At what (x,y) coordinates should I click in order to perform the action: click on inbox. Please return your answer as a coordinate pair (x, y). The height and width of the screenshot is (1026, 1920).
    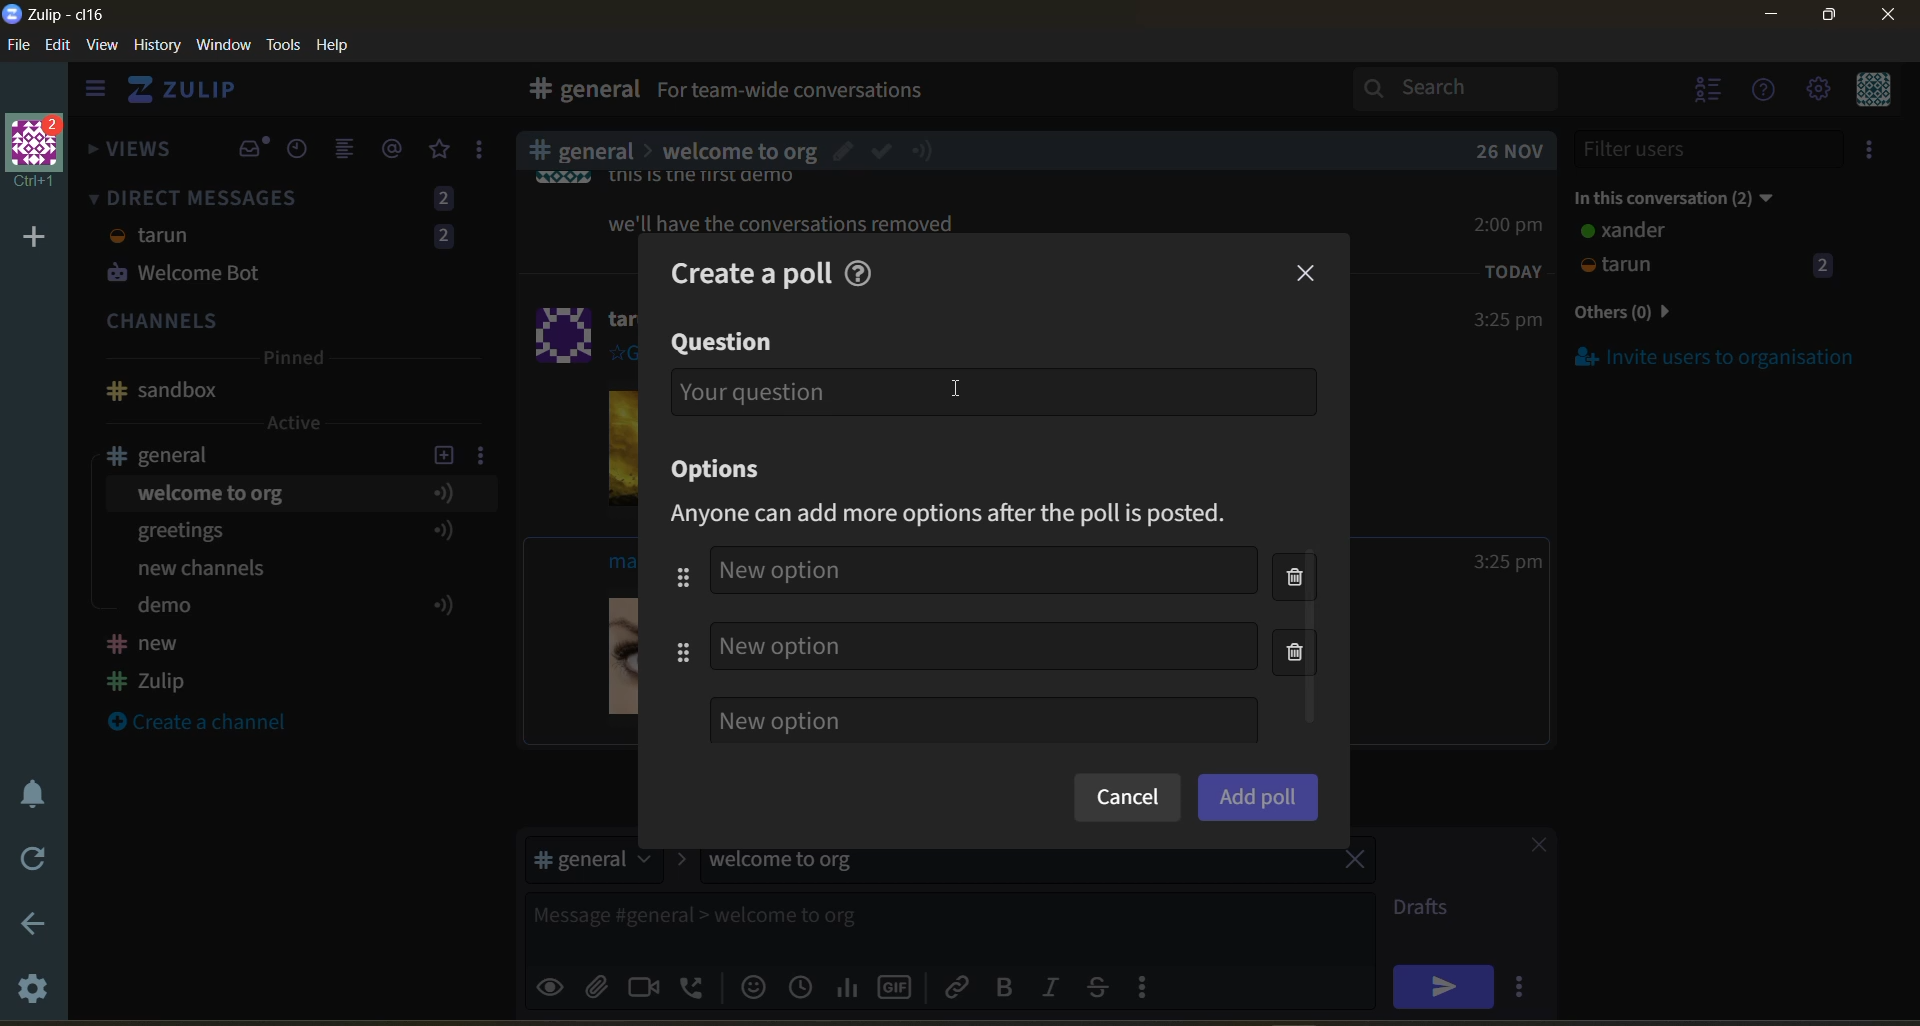
    Looking at the image, I should click on (253, 149).